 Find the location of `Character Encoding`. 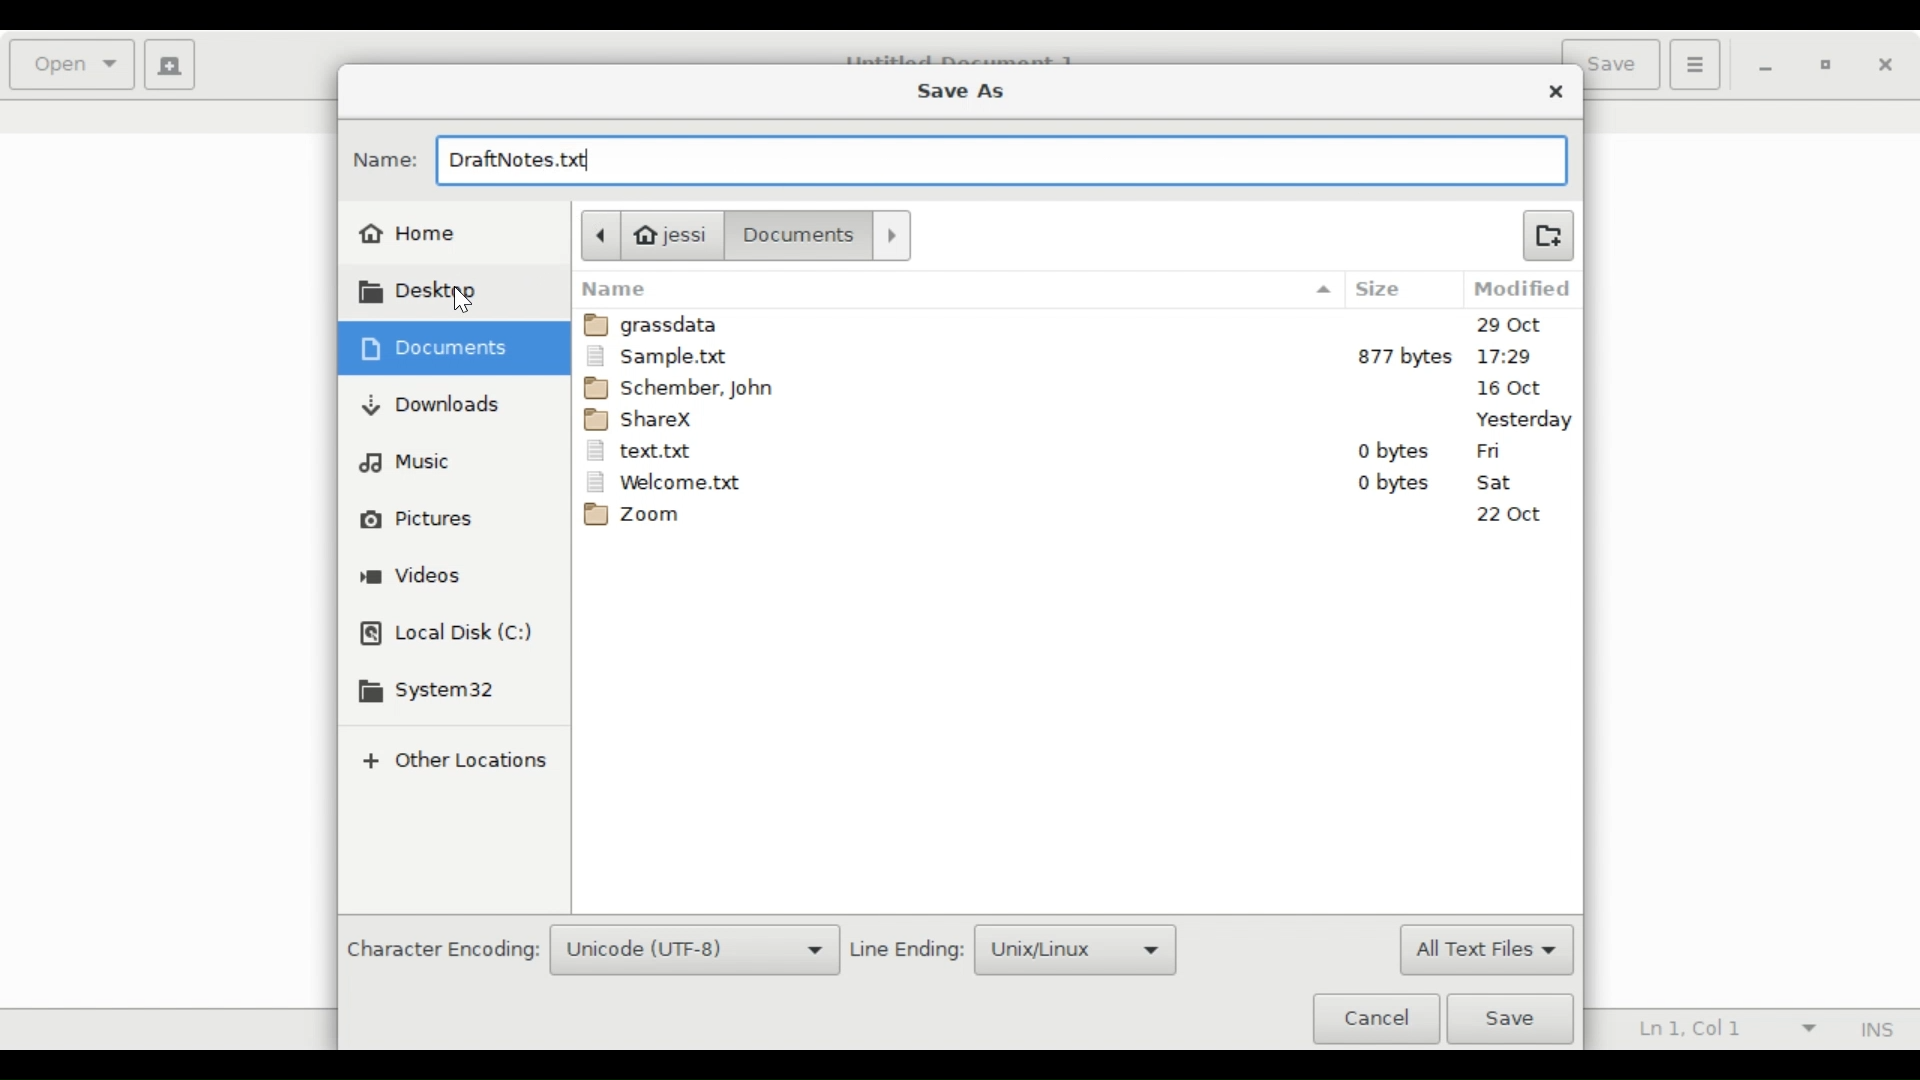

Character Encoding is located at coordinates (441, 951).